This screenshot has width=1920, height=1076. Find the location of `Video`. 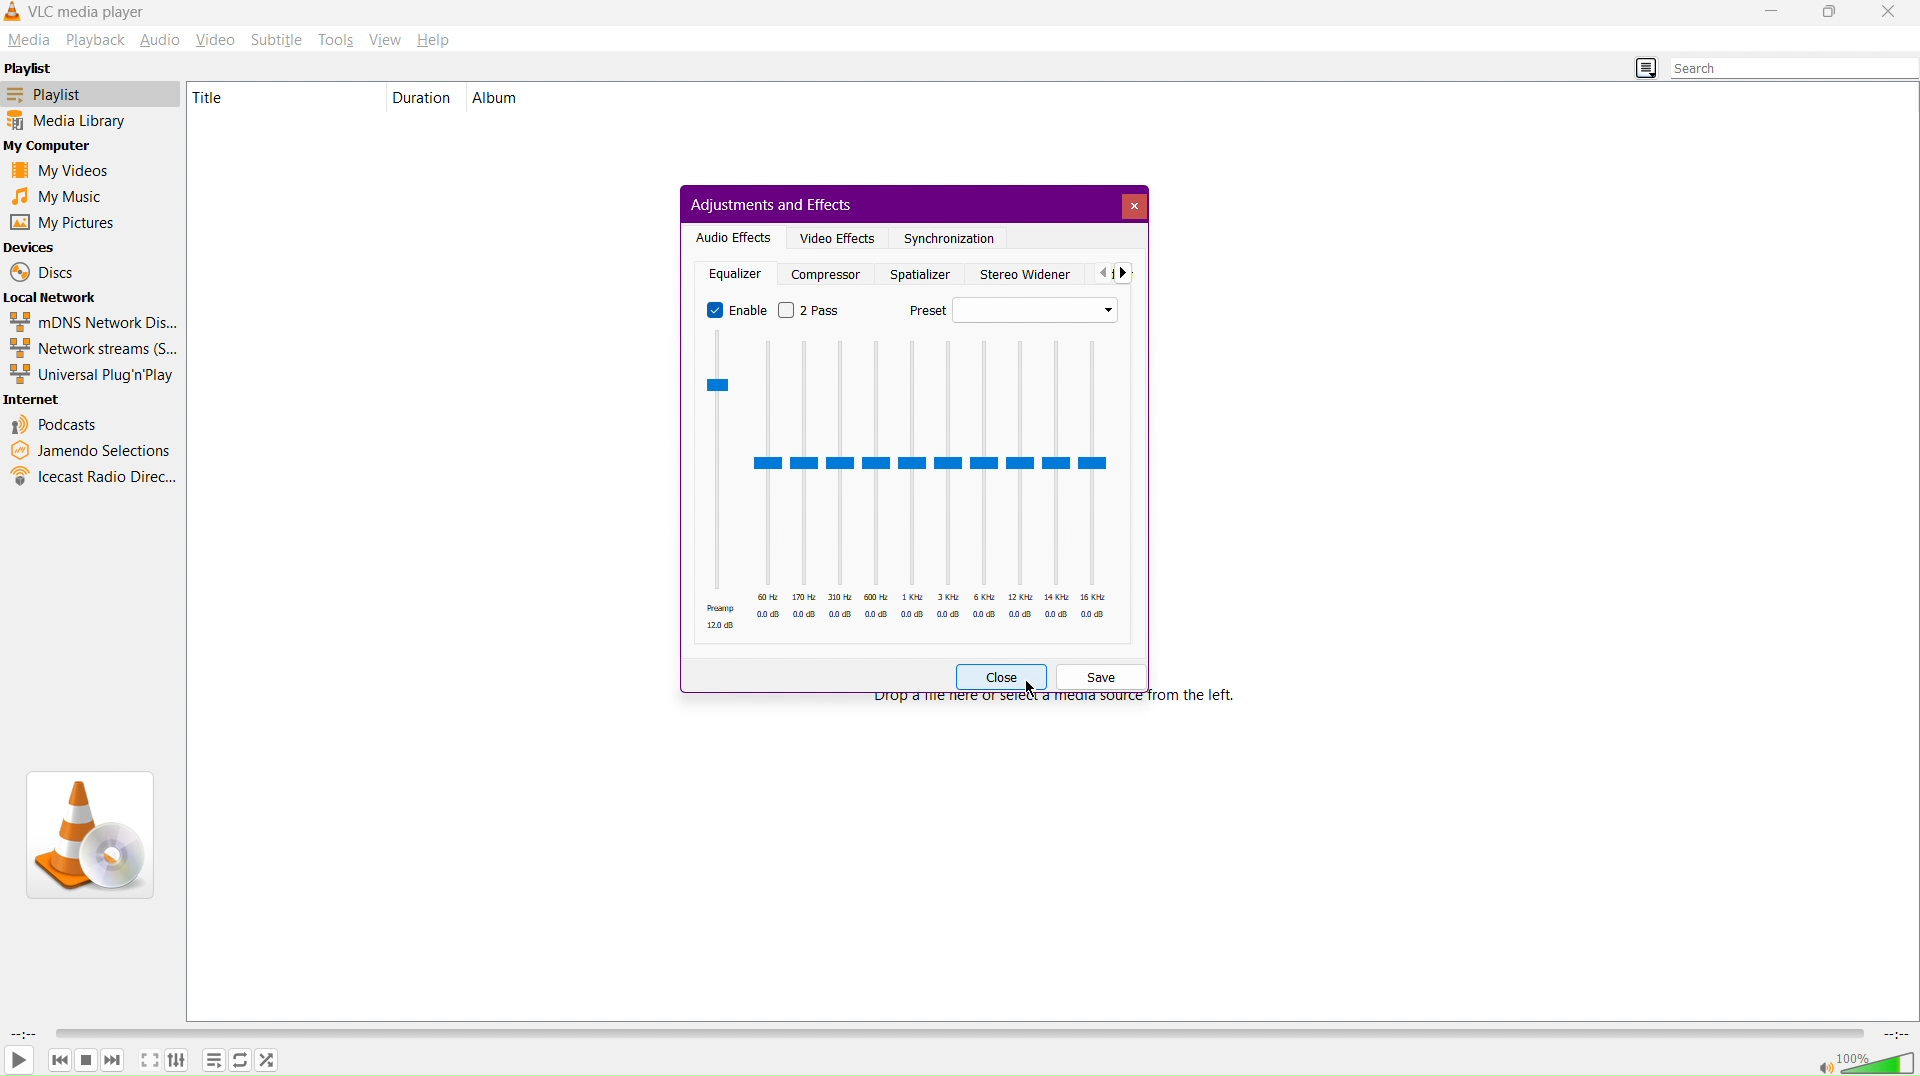

Video is located at coordinates (221, 37).